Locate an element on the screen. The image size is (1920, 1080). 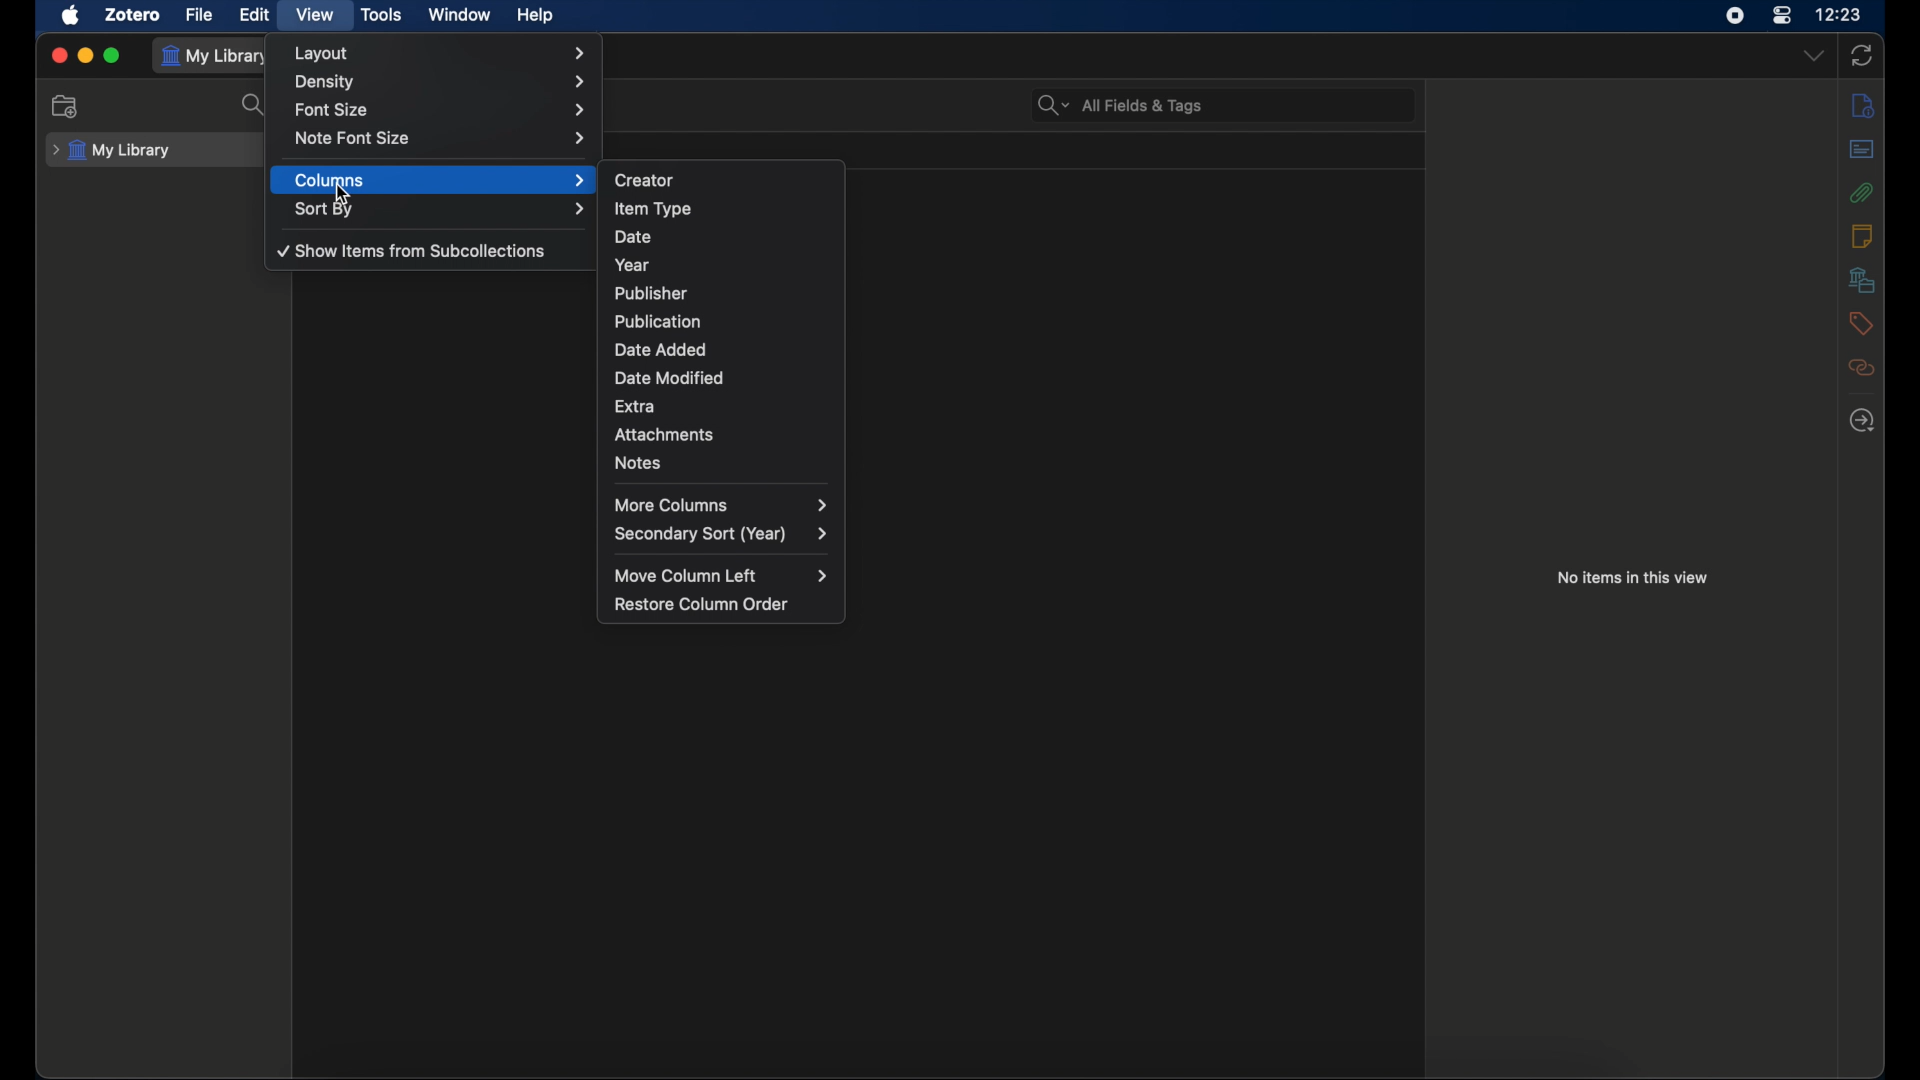
notes is located at coordinates (638, 463).